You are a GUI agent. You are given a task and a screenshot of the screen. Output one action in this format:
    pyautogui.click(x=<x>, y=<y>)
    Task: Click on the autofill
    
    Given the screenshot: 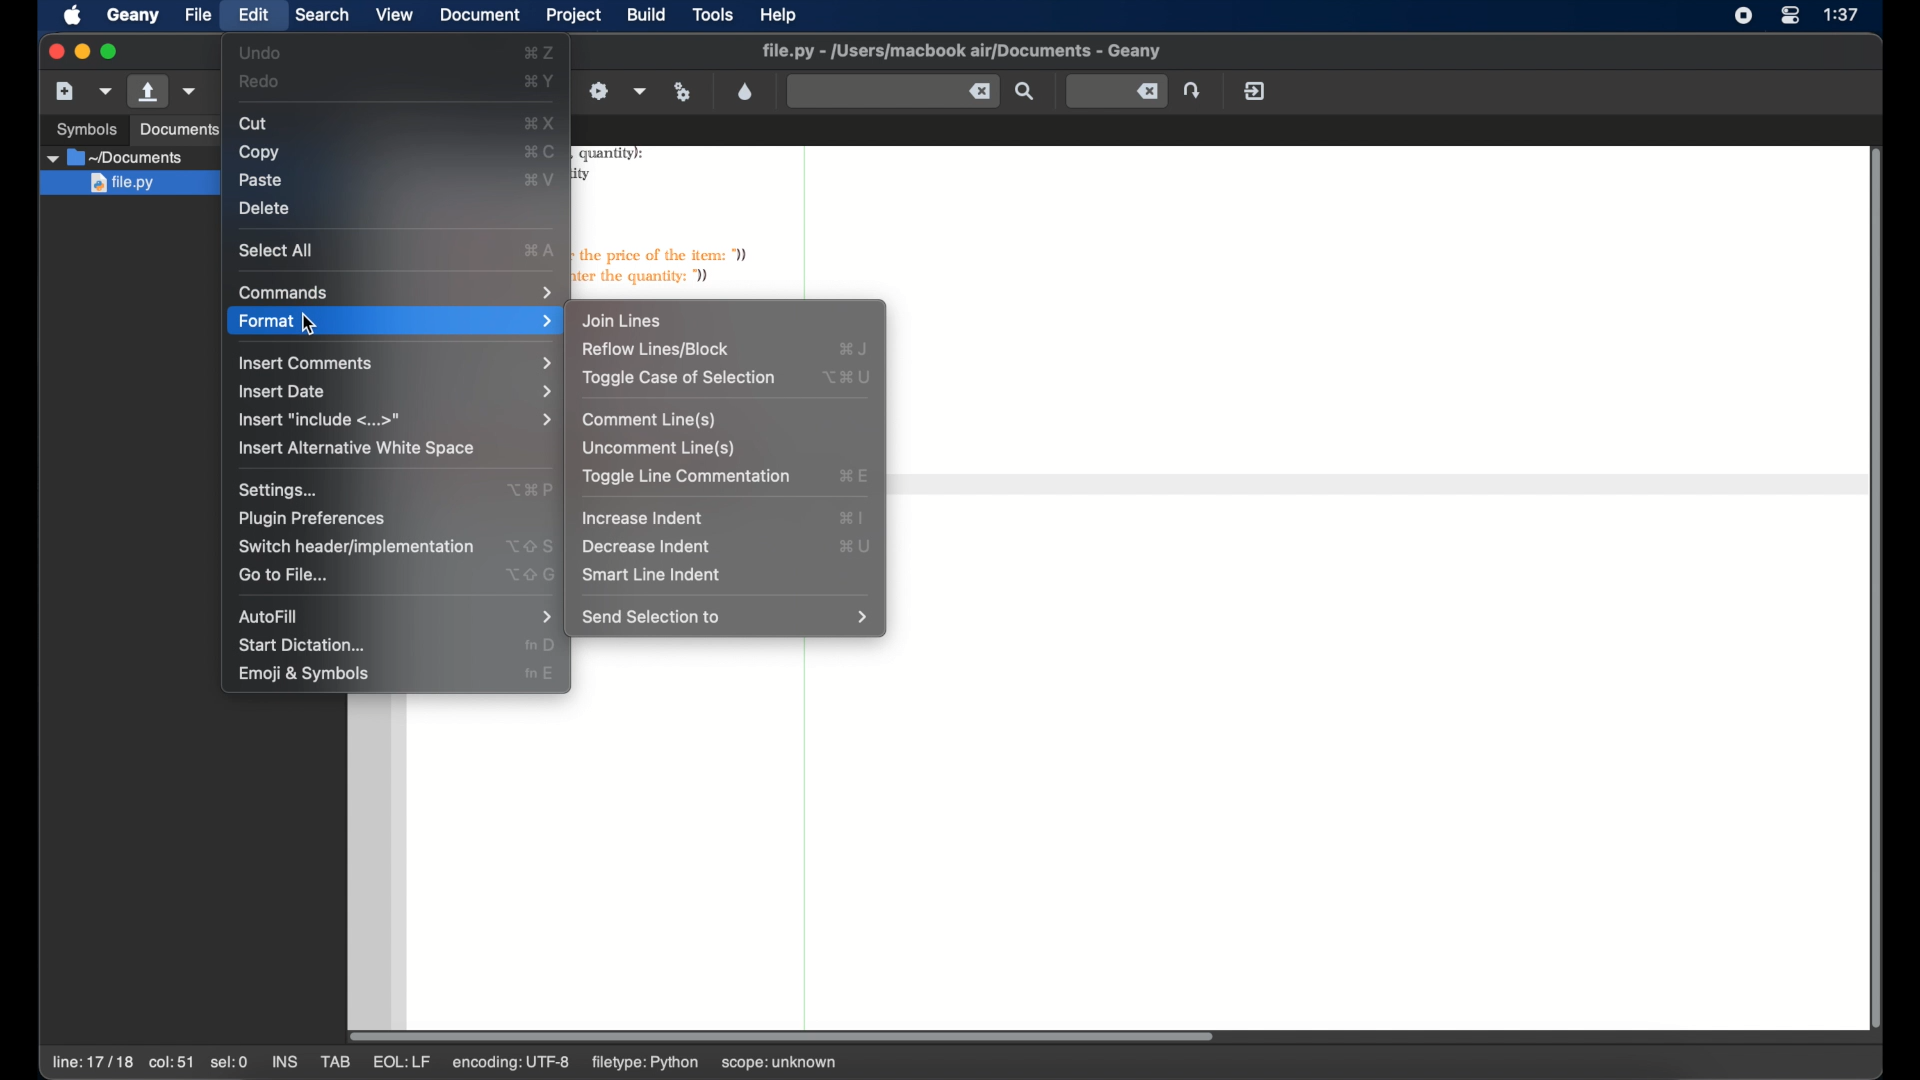 What is the action you would take?
    pyautogui.click(x=546, y=617)
    